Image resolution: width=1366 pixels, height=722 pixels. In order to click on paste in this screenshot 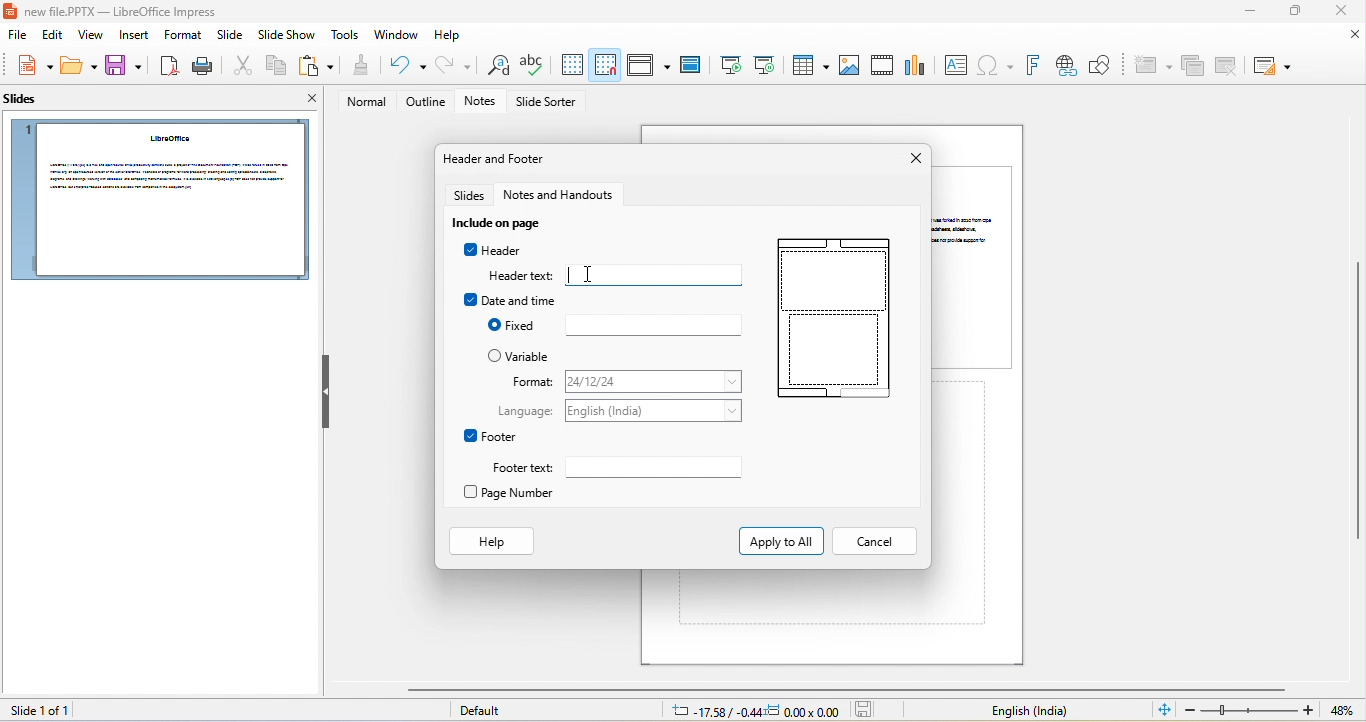, I will do `click(316, 66)`.